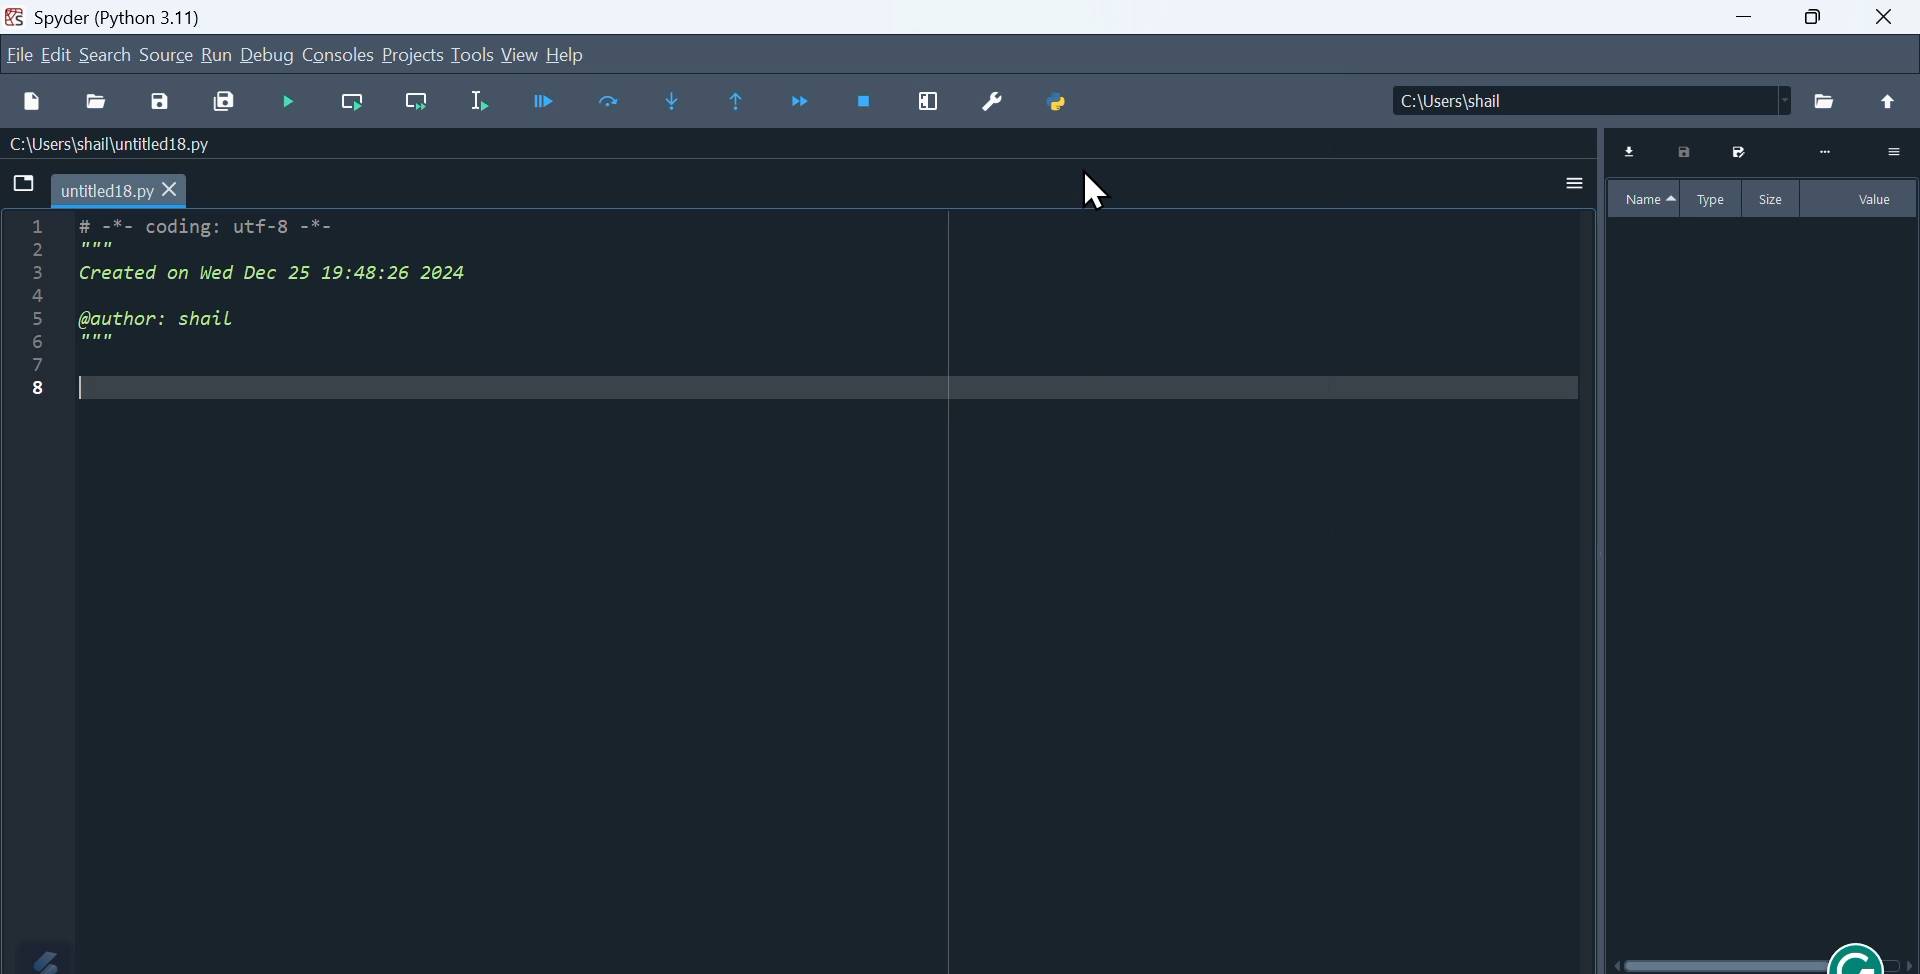 The width and height of the screenshot is (1920, 974). Describe the element at coordinates (1821, 102) in the screenshot. I see `folder` at that location.